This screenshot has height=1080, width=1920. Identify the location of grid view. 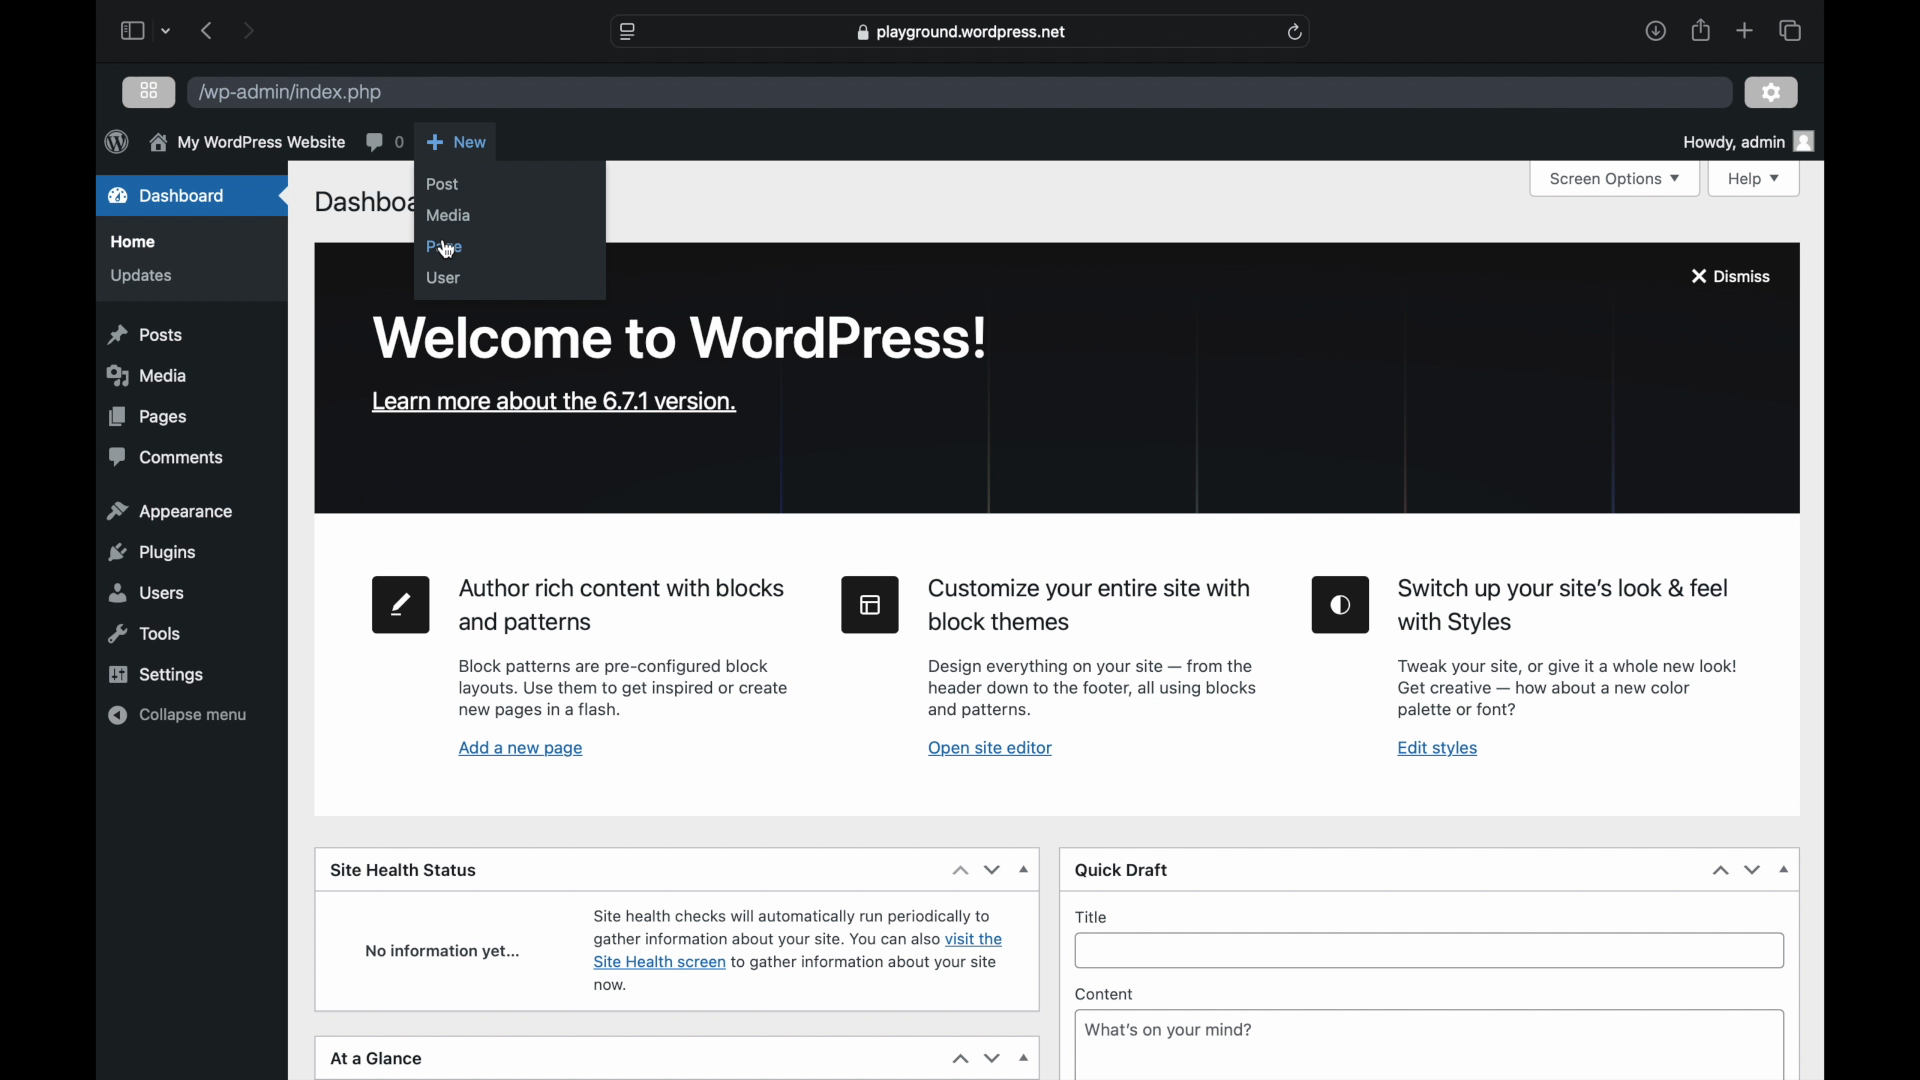
(149, 92).